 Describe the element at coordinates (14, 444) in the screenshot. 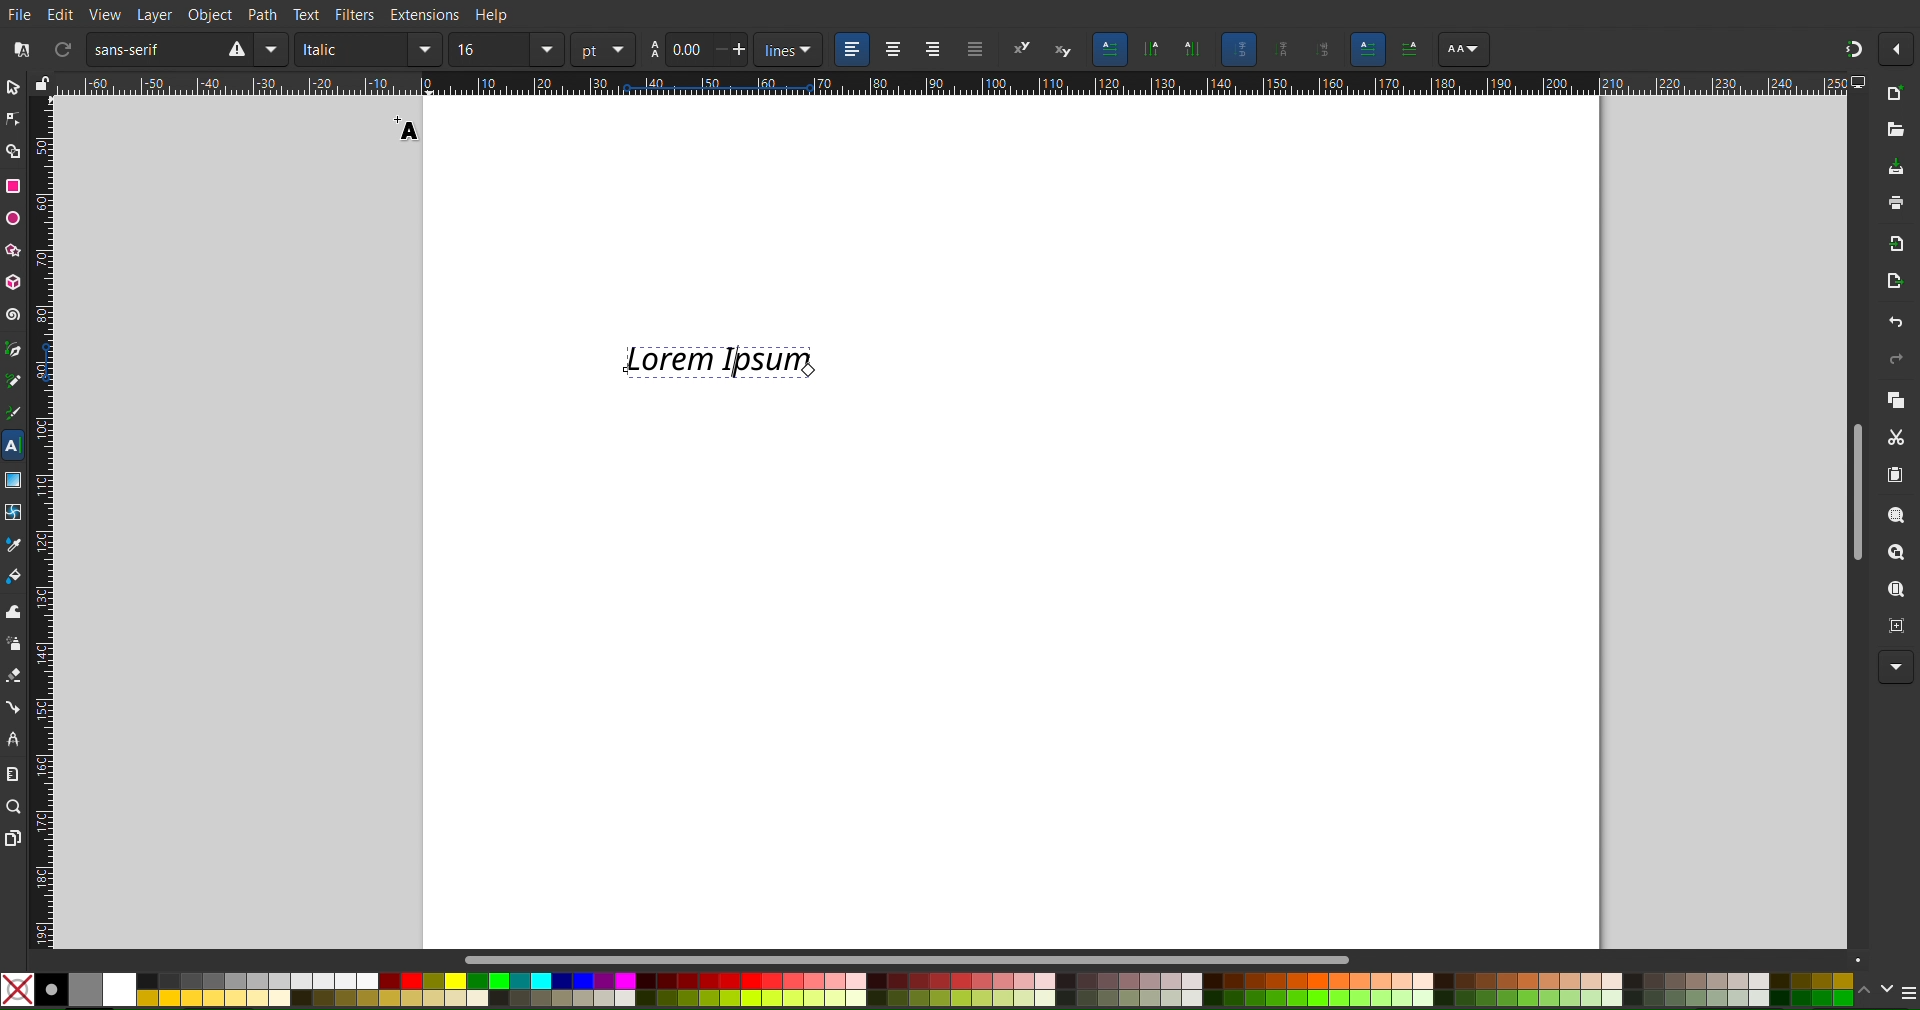

I see `Text Tool` at that location.